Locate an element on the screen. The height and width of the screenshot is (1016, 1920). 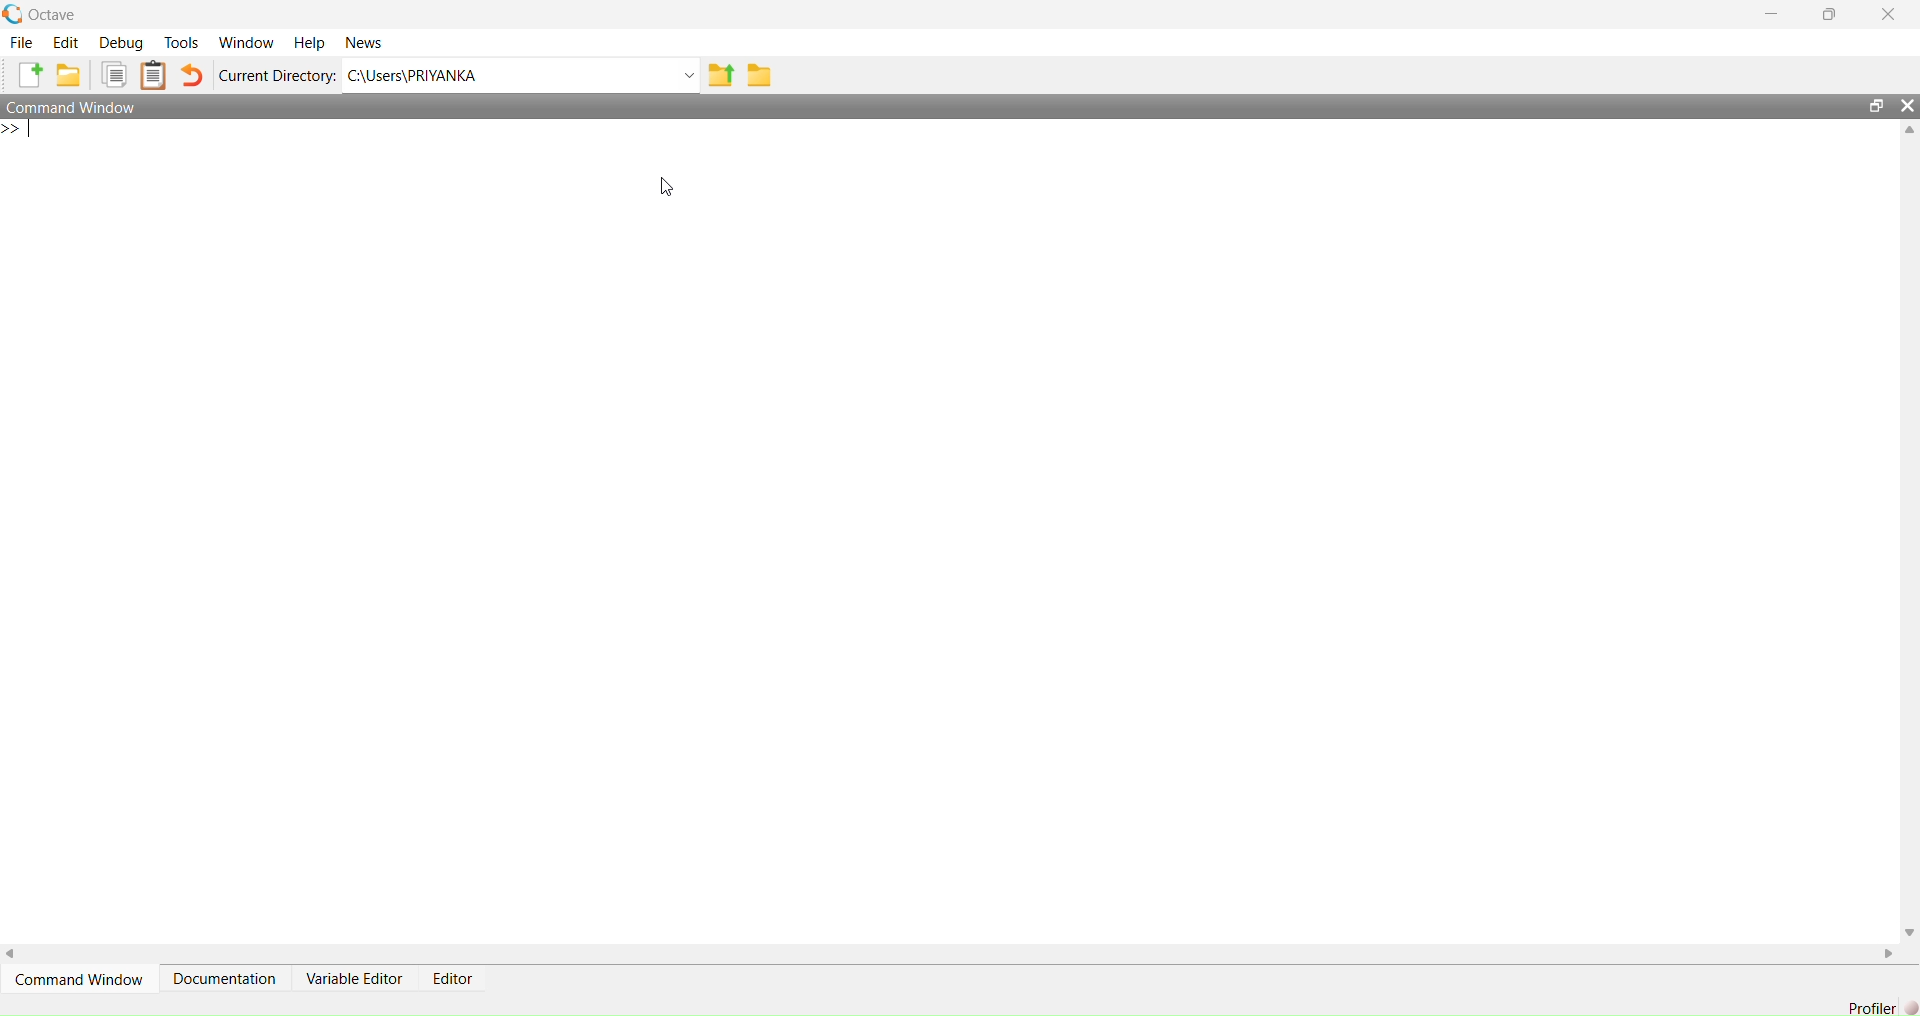
Copy is located at coordinates (115, 77).